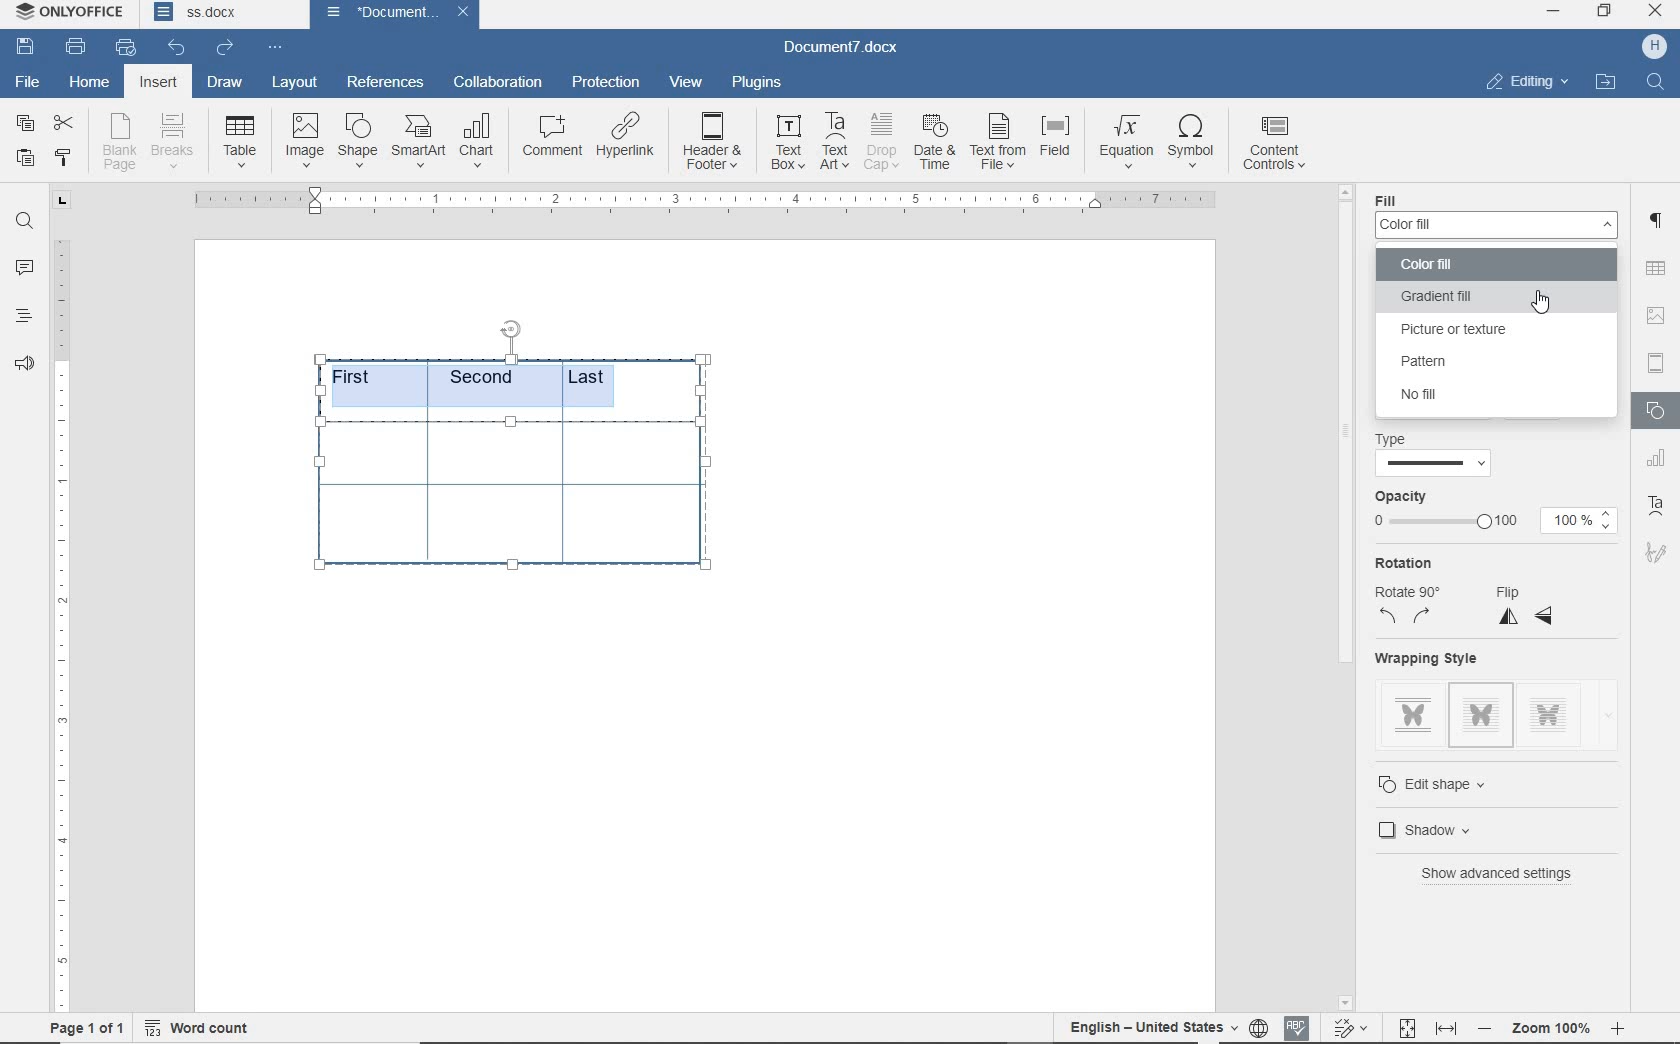 This screenshot has width=1680, height=1044. What do you see at coordinates (1058, 142) in the screenshot?
I see `field` at bounding box center [1058, 142].